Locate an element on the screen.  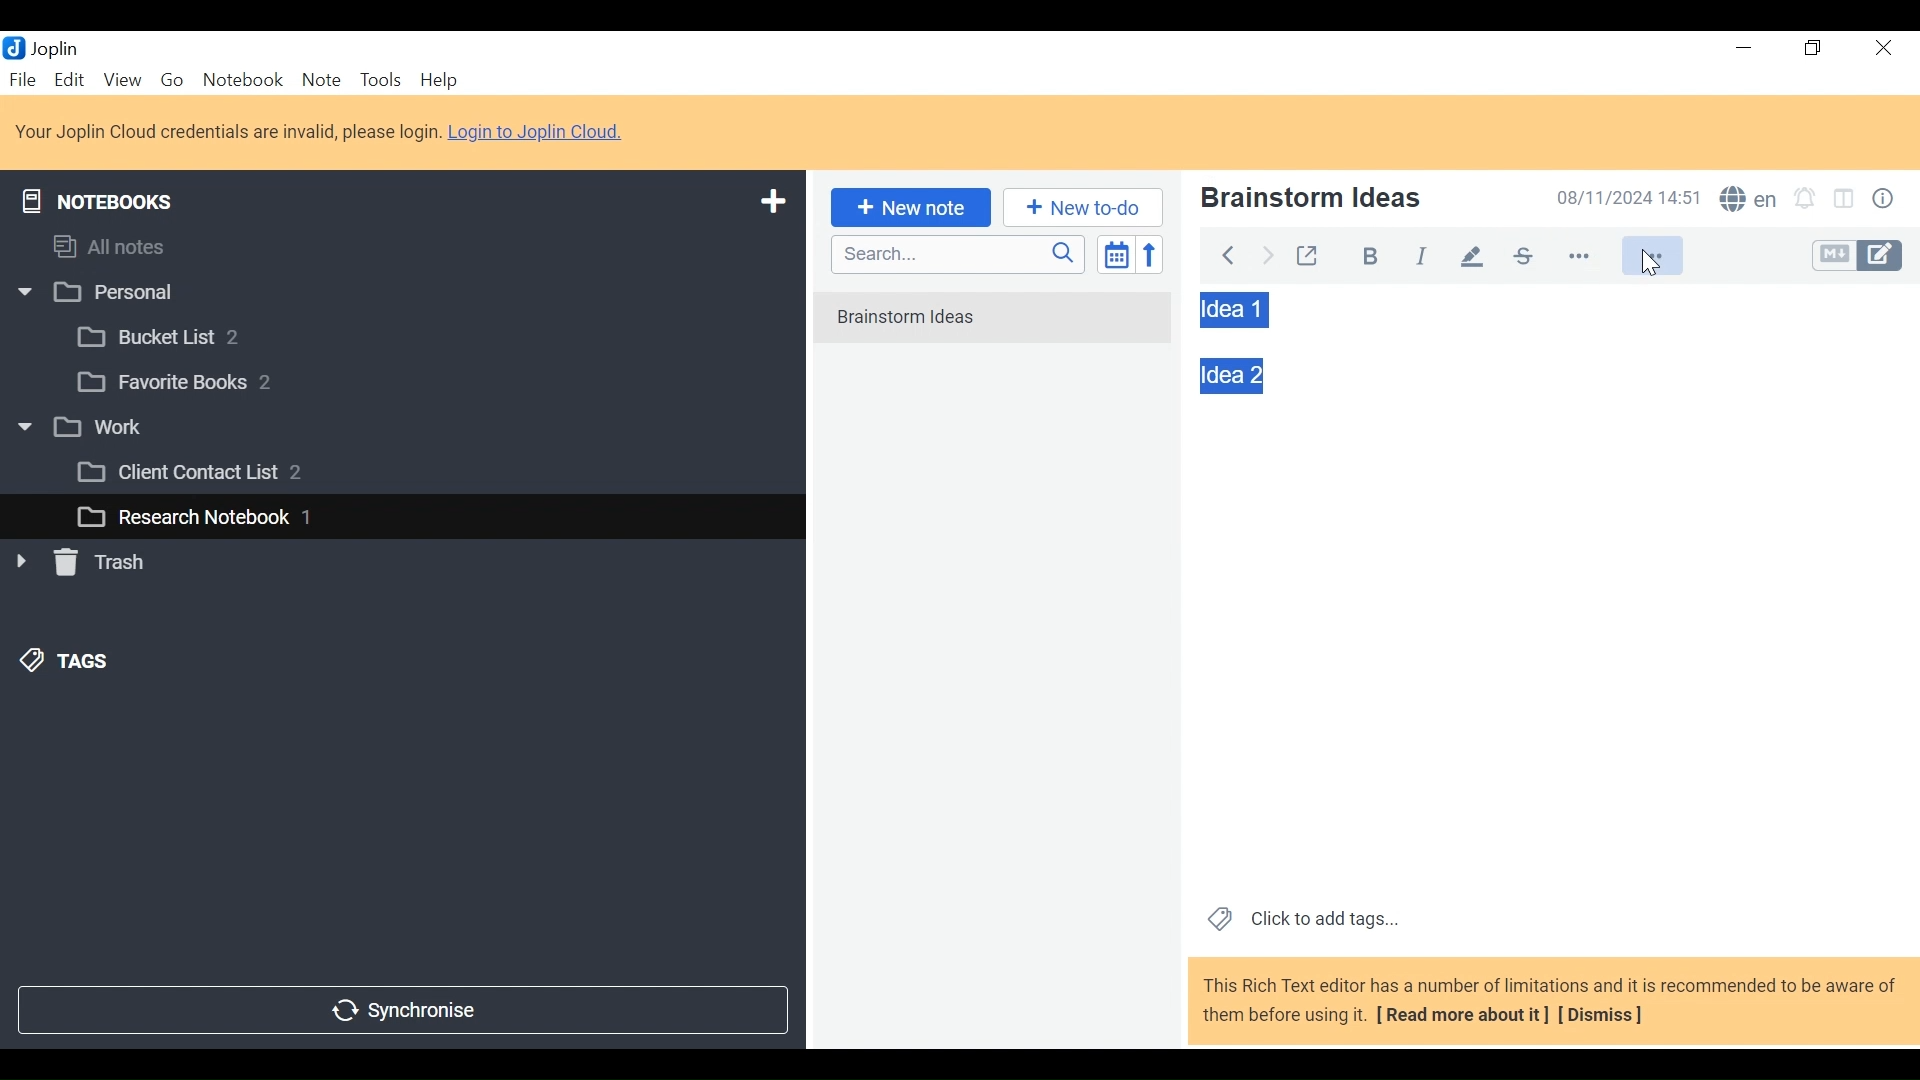
more options is located at coordinates (1592, 257).